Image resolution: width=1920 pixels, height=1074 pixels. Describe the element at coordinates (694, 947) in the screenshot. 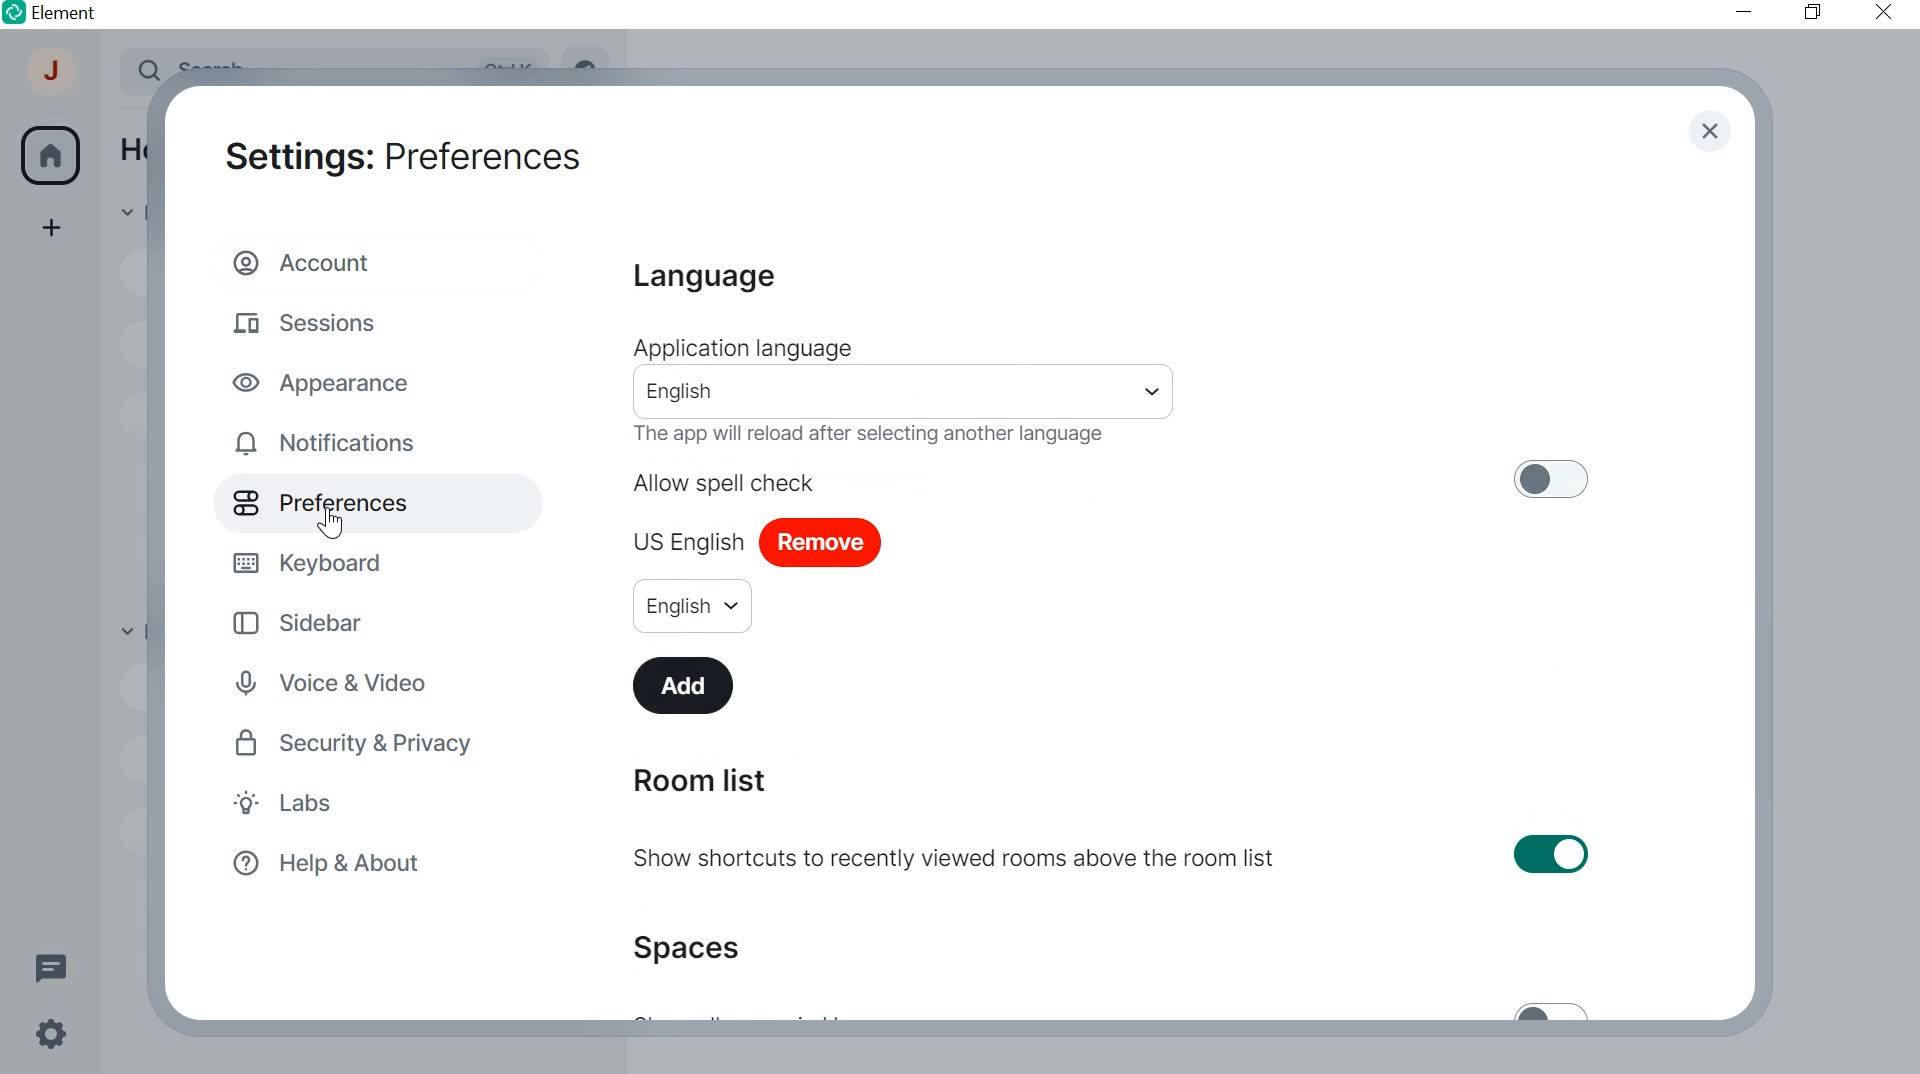

I see `Spaces` at that location.